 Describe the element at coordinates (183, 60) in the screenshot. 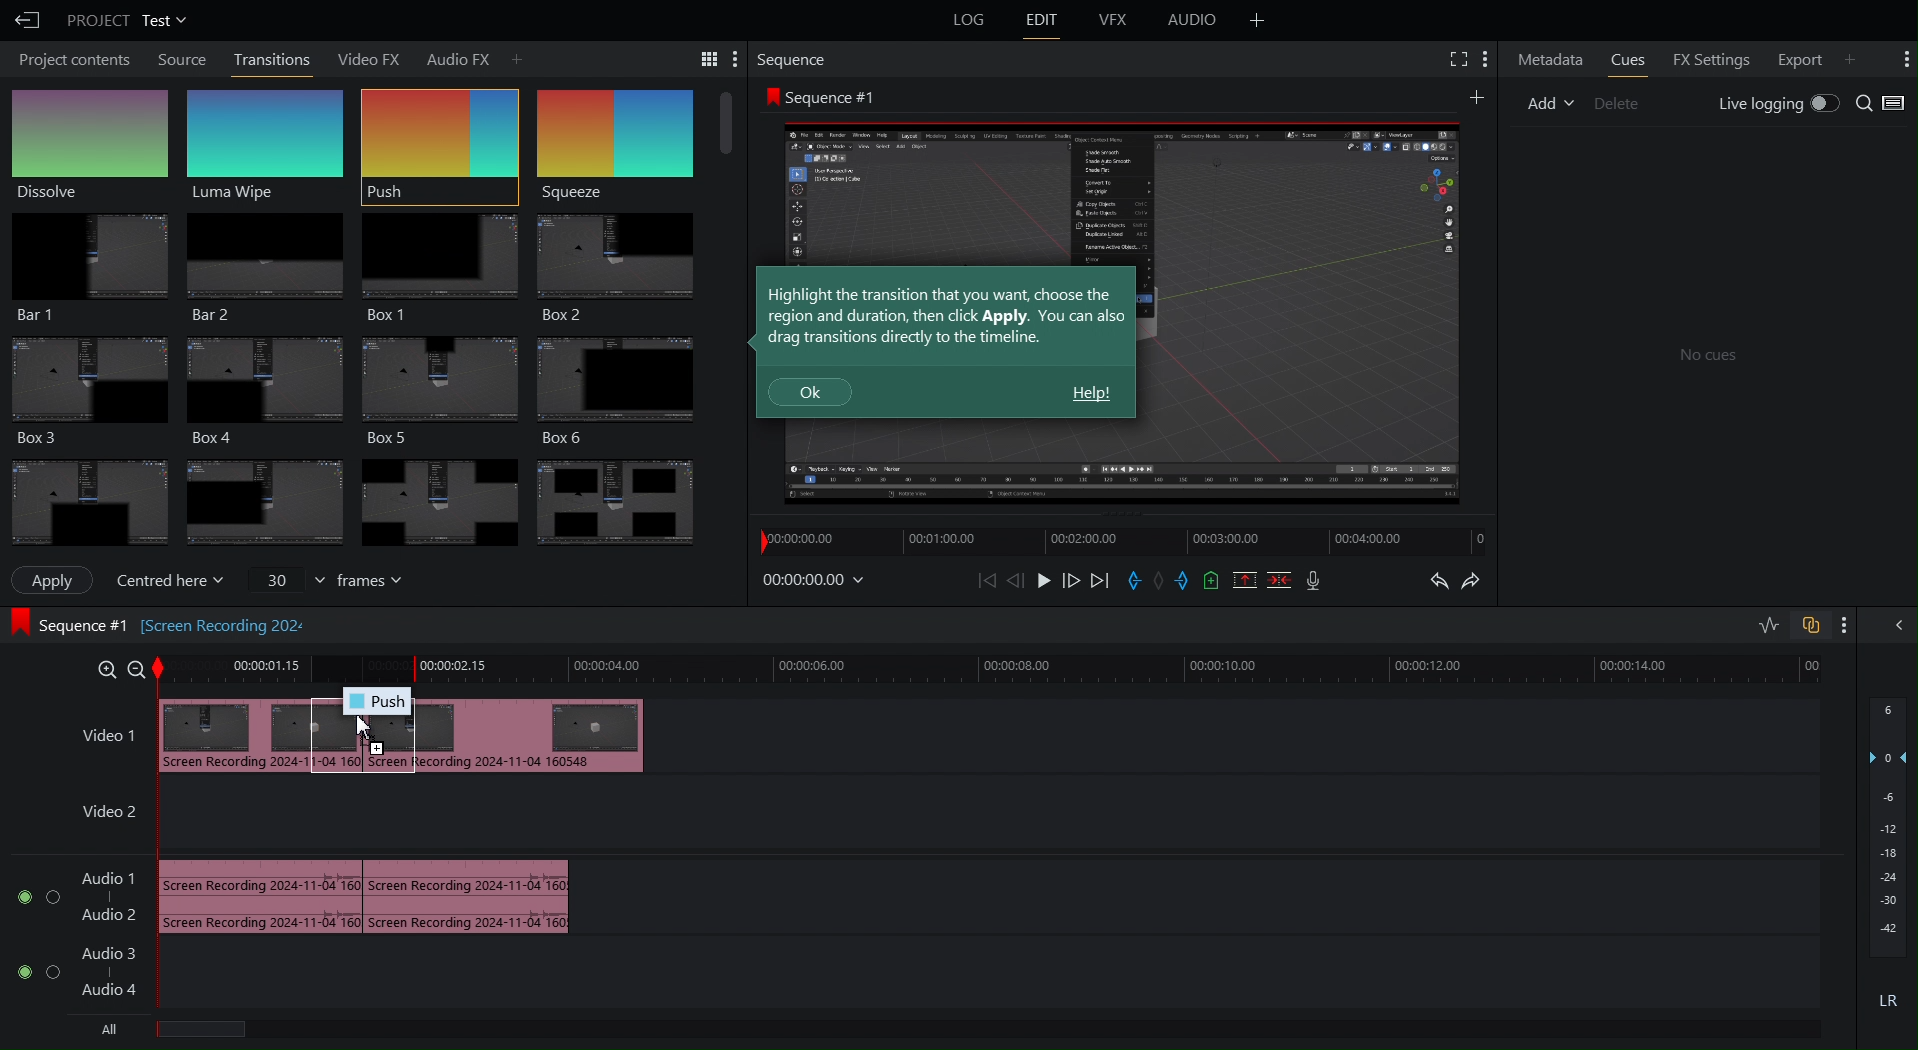

I see `Source` at that location.